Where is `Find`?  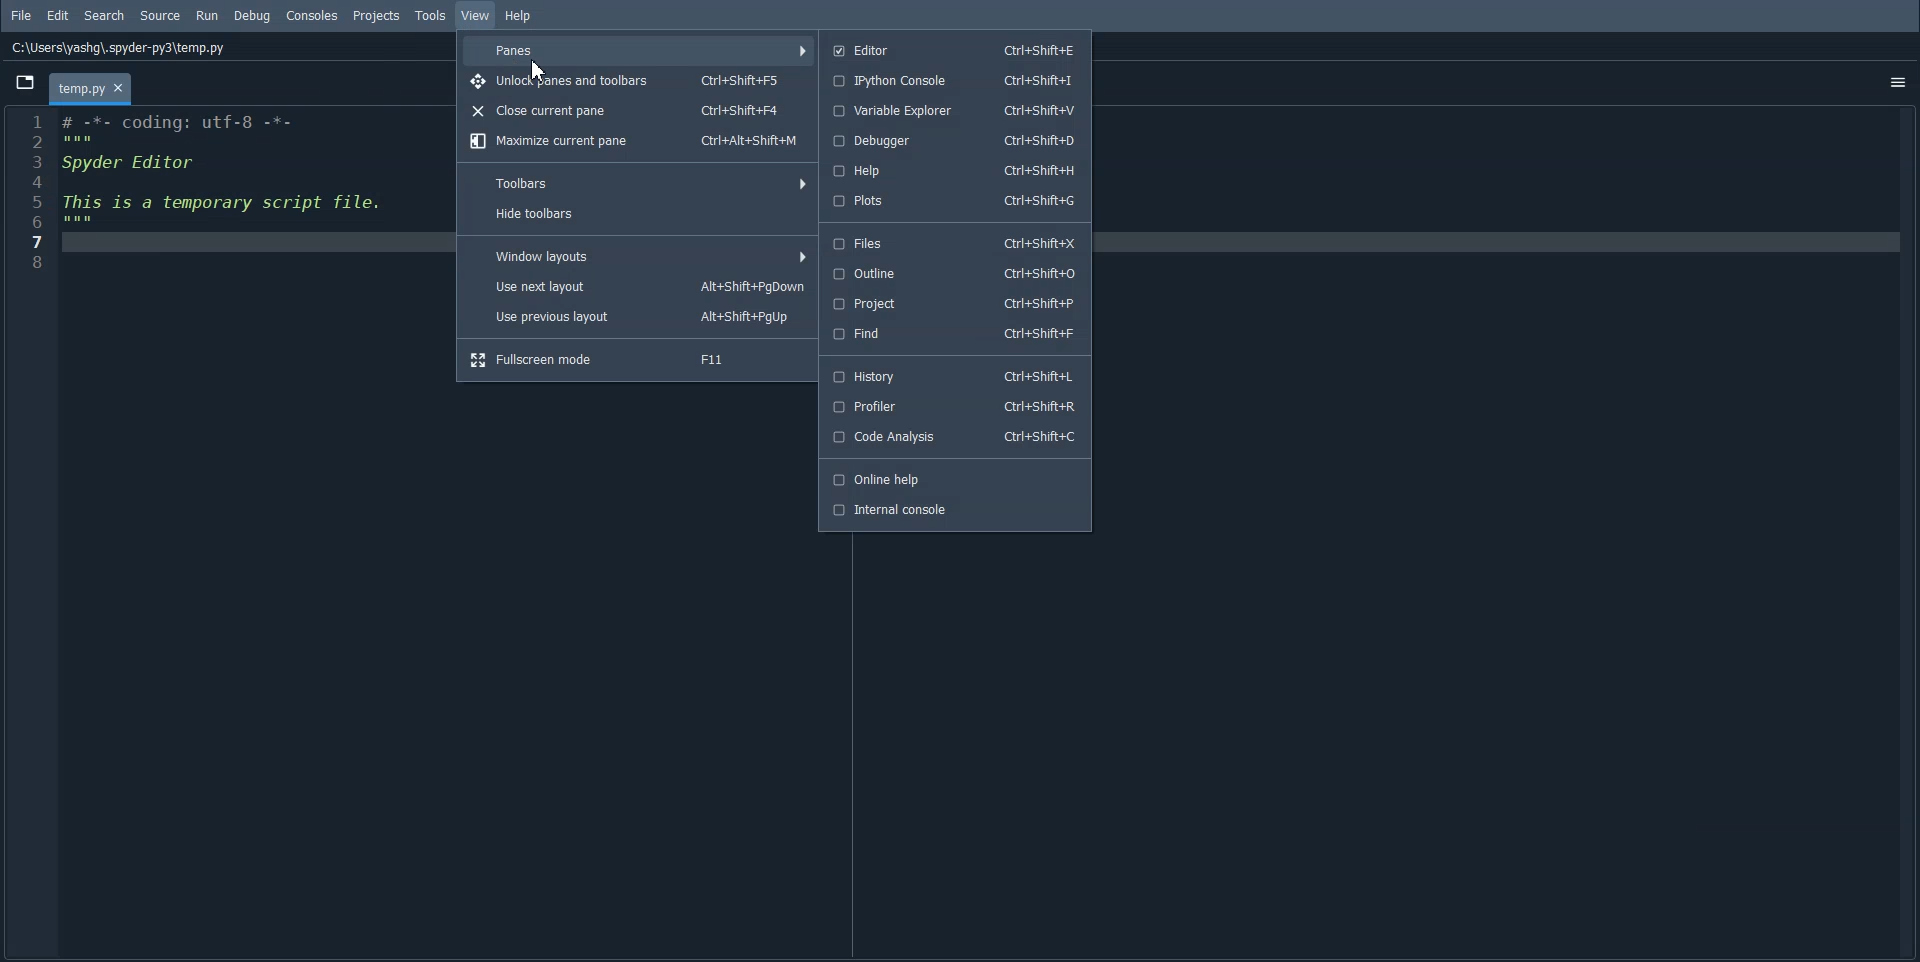 Find is located at coordinates (955, 334).